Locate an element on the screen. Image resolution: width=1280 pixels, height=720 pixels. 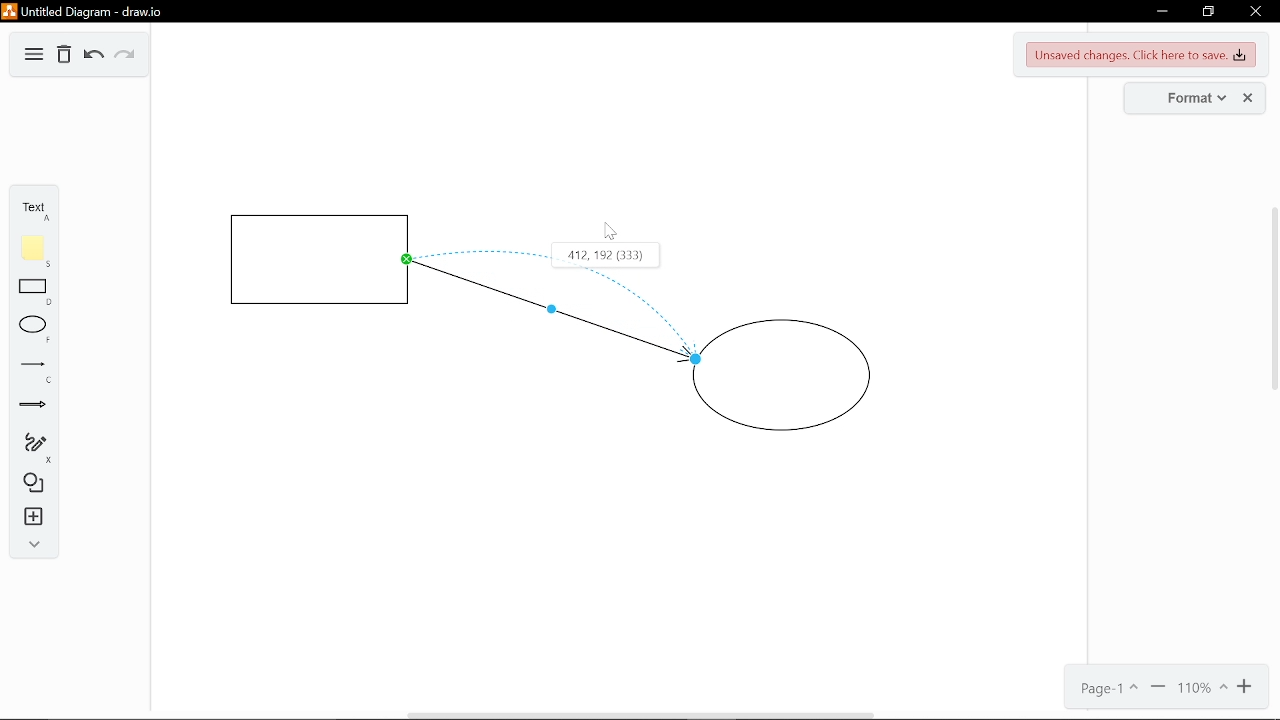
Minimize is located at coordinates (1159, 10).